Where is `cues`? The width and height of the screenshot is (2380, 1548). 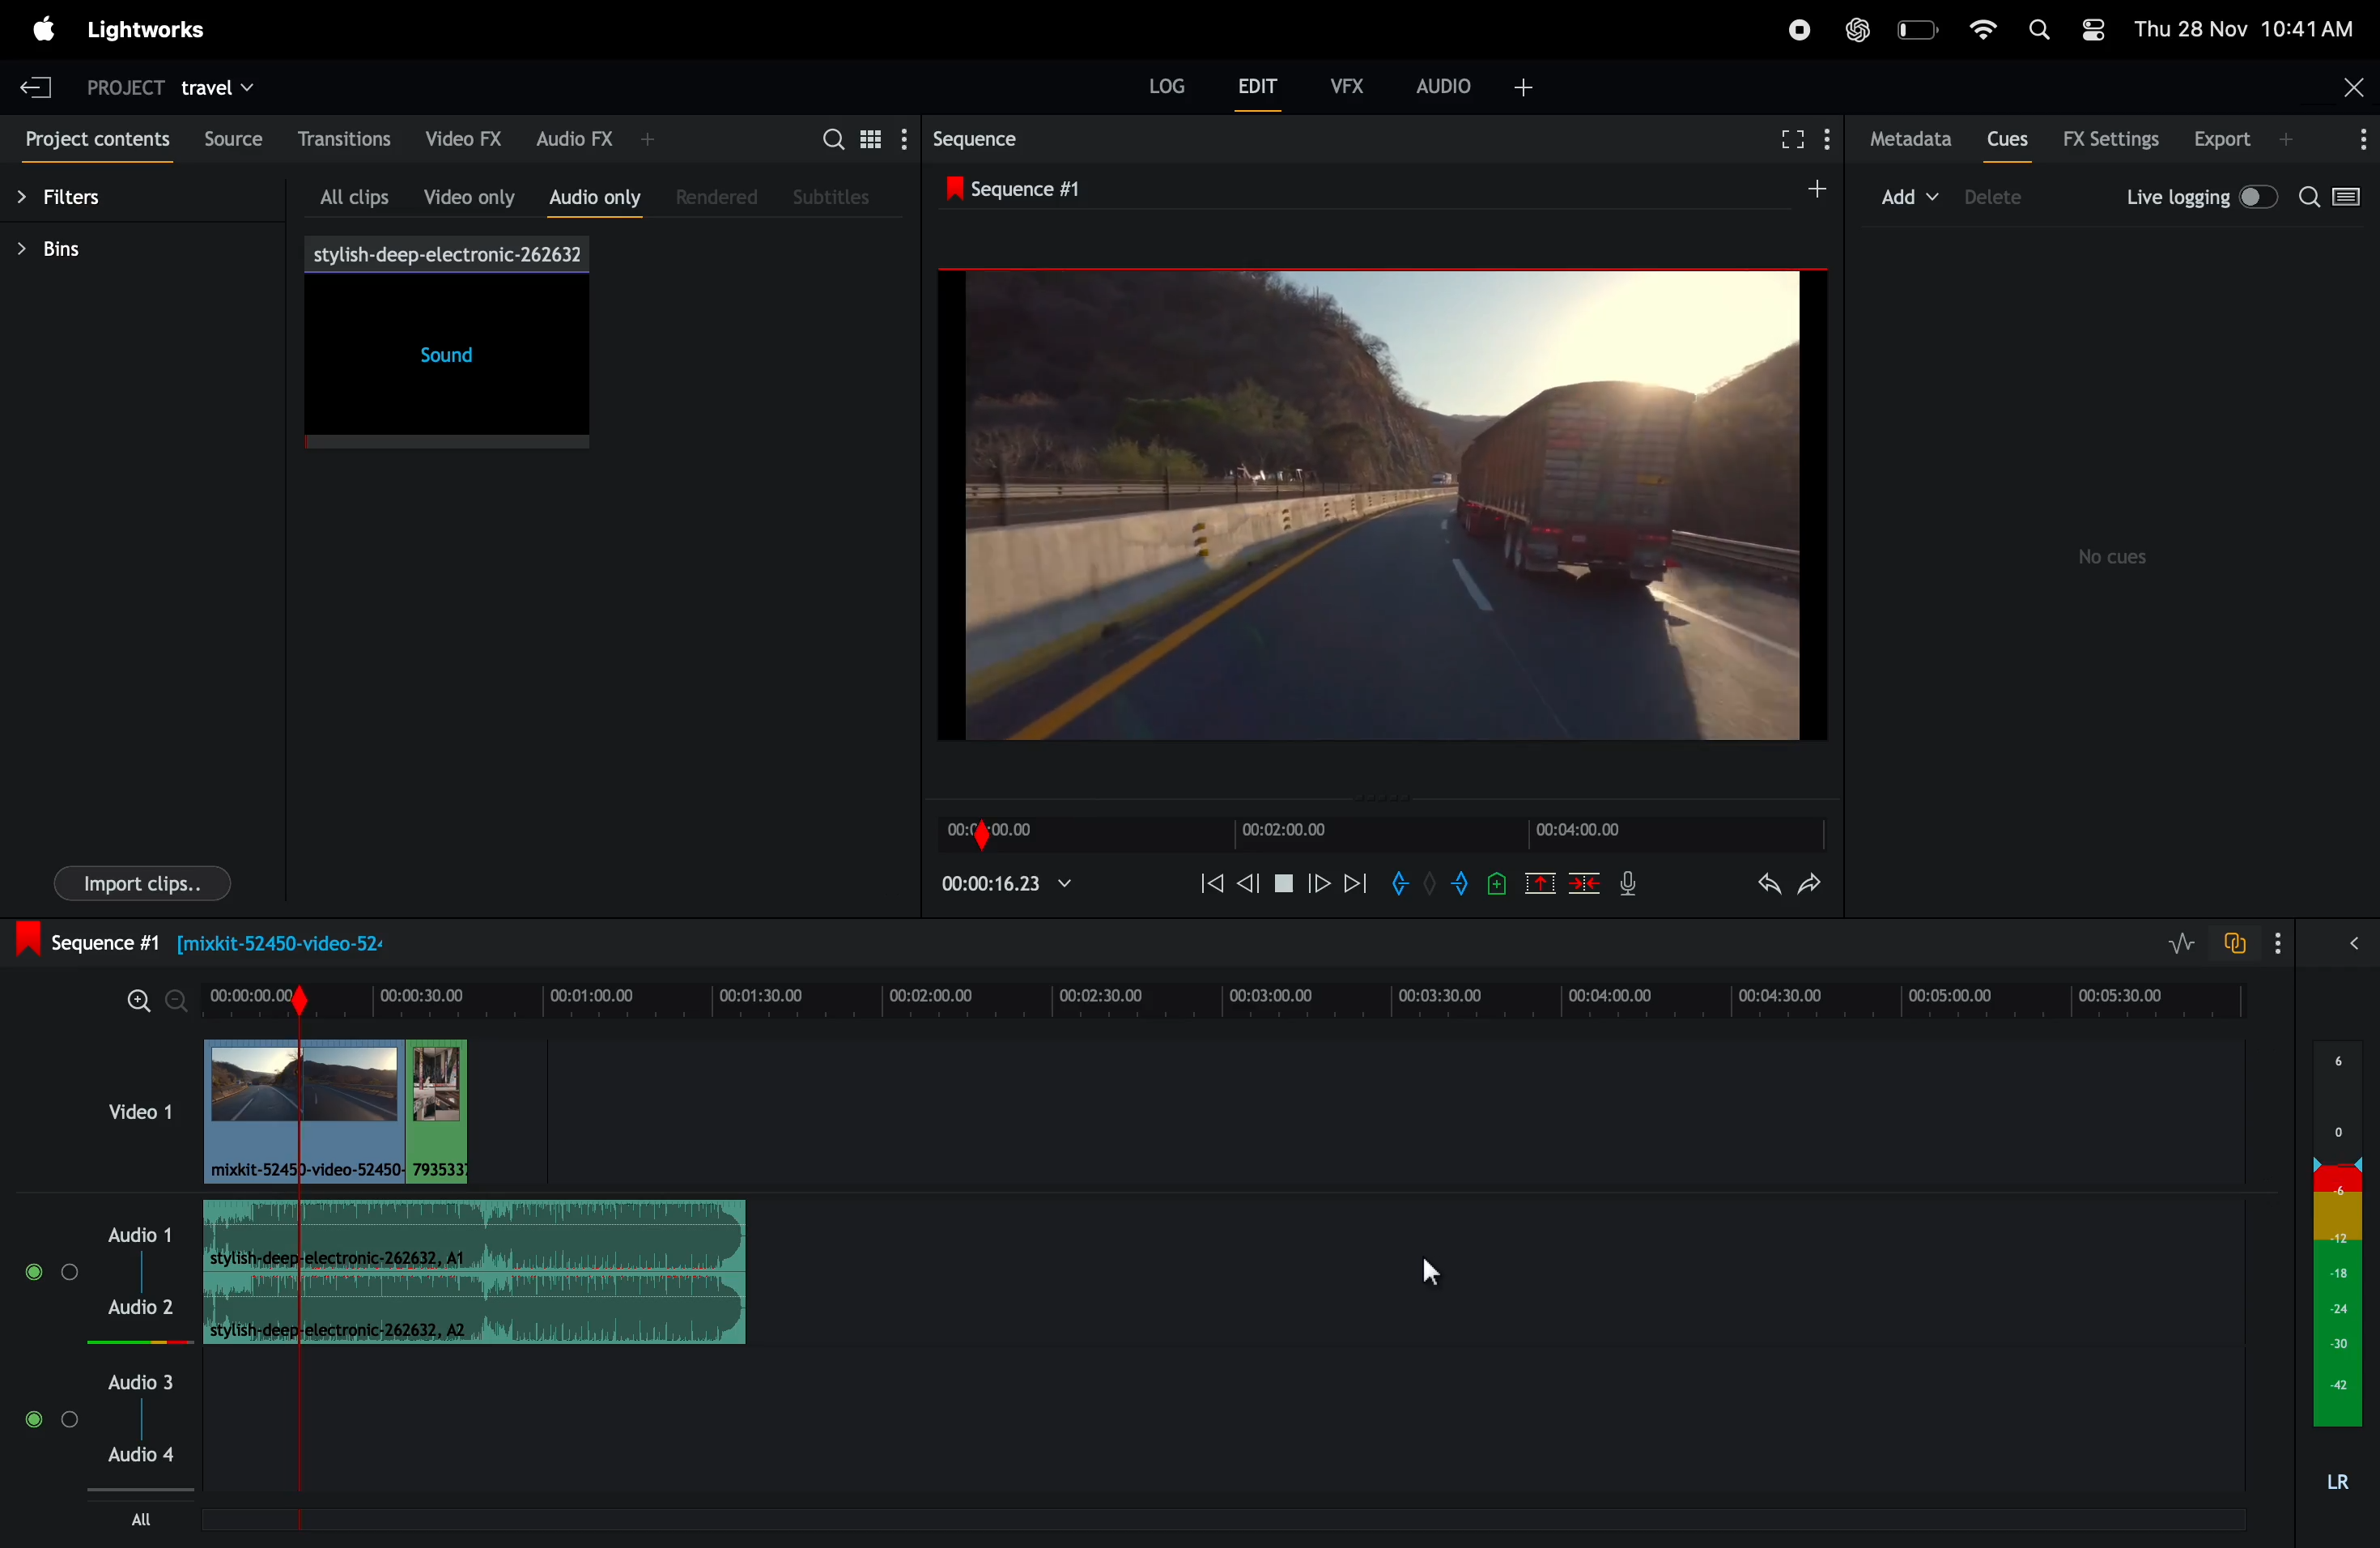
cues is located at coordinates (2006, 139).